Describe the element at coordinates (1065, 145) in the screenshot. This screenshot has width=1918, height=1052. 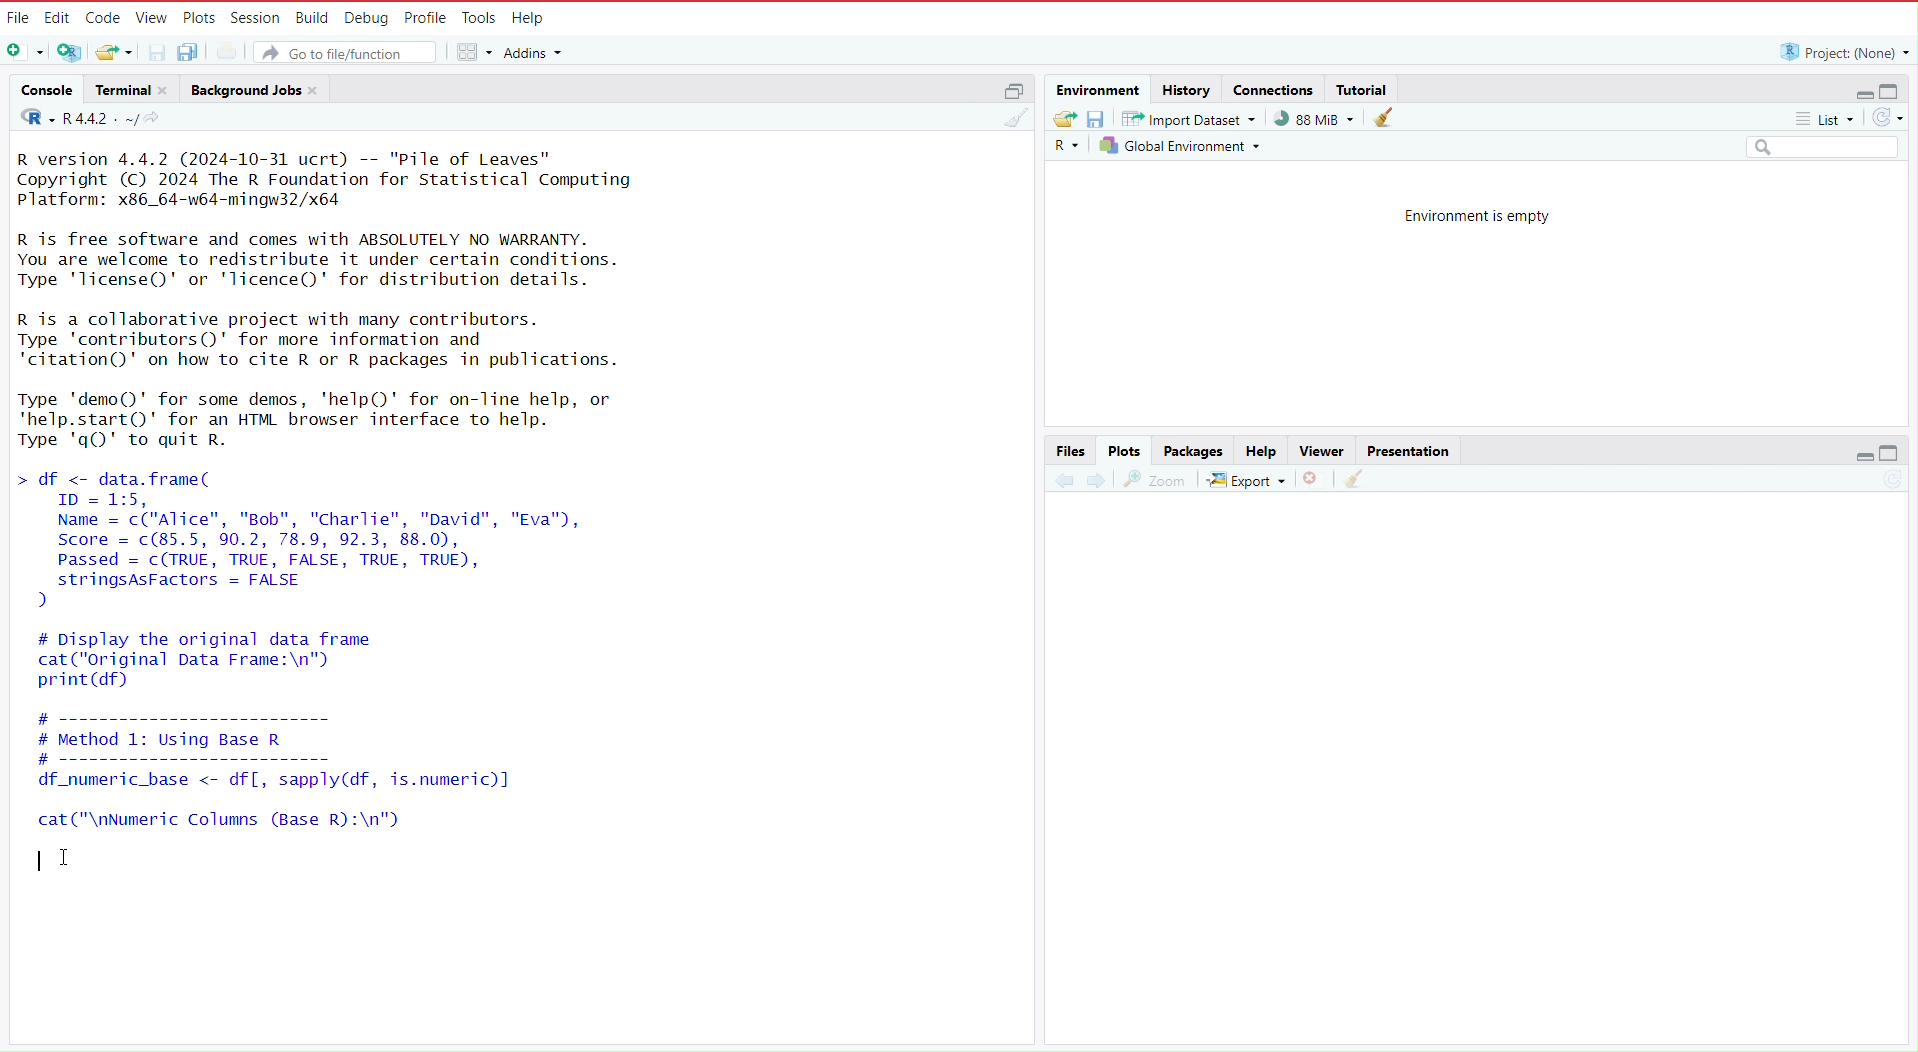
I see `Language select` at that location.